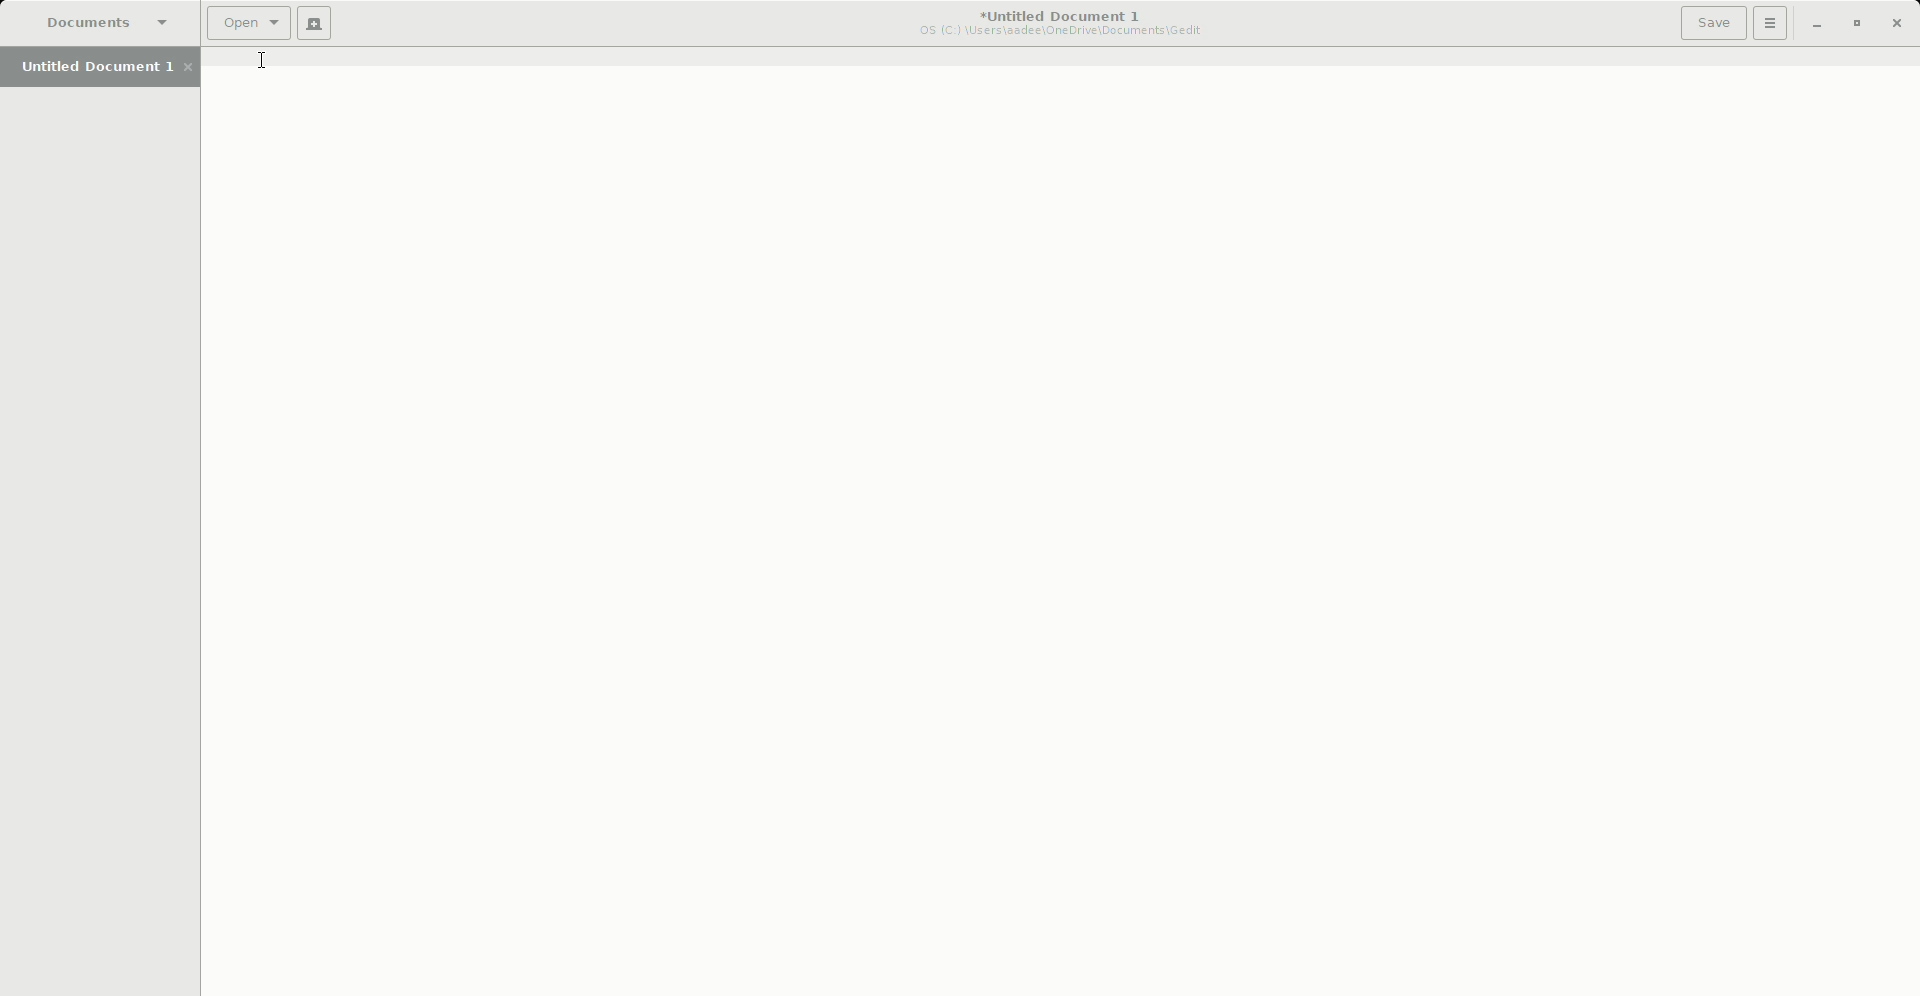  What do you see at coordinates (1714, 22) in the screenshot?
I see `Save` at bounding box center [1714, 22].